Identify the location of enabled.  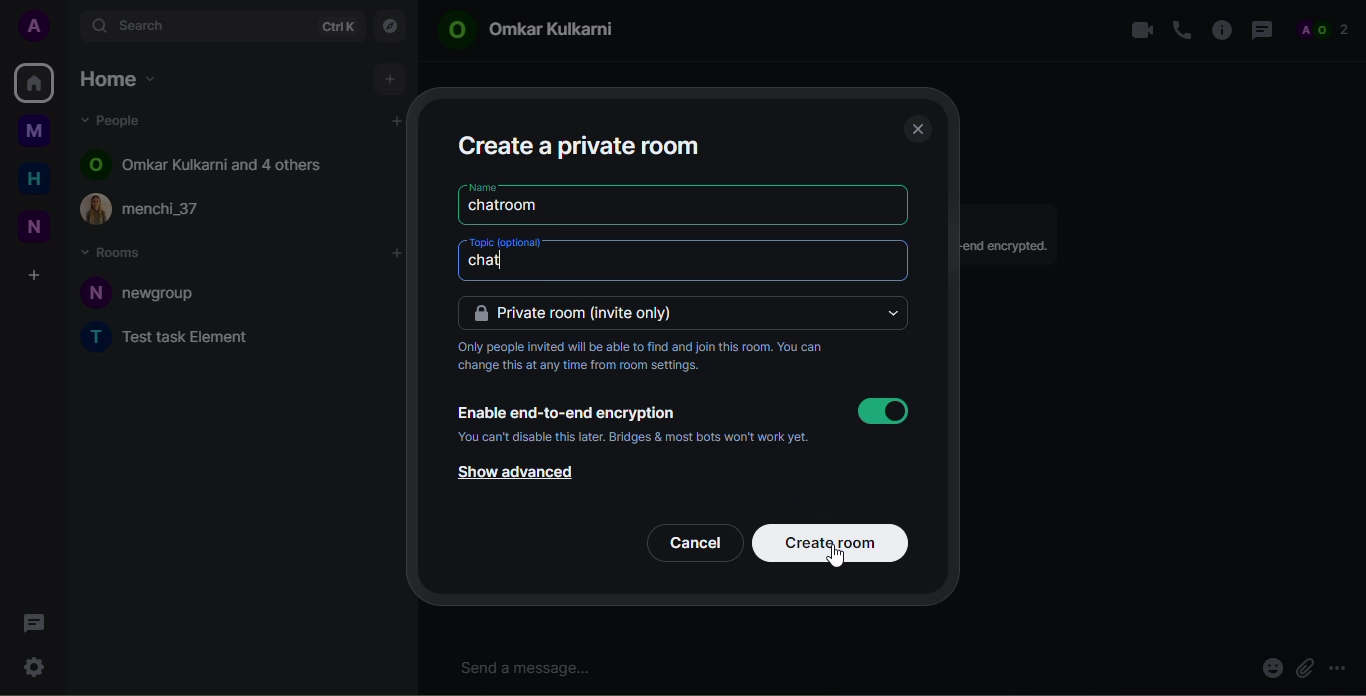
(882, 411).